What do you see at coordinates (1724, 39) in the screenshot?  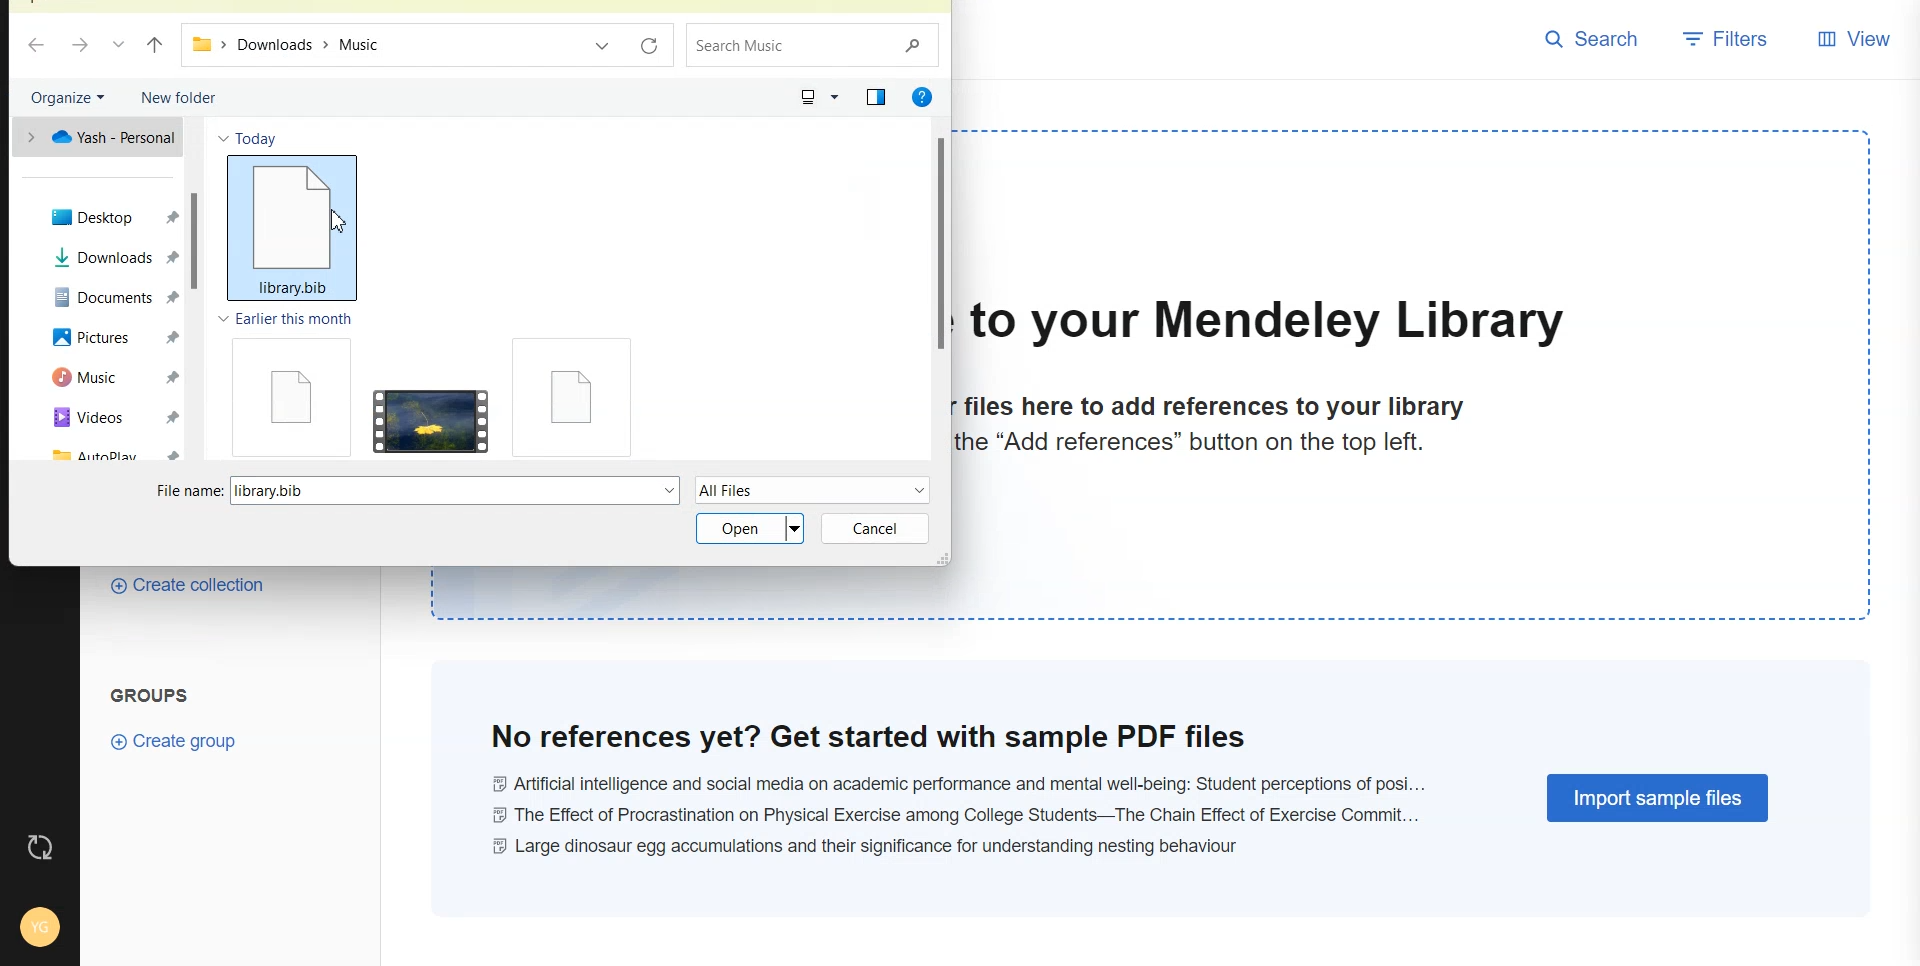 I see `Filters` at bounding box center [1724, 39].